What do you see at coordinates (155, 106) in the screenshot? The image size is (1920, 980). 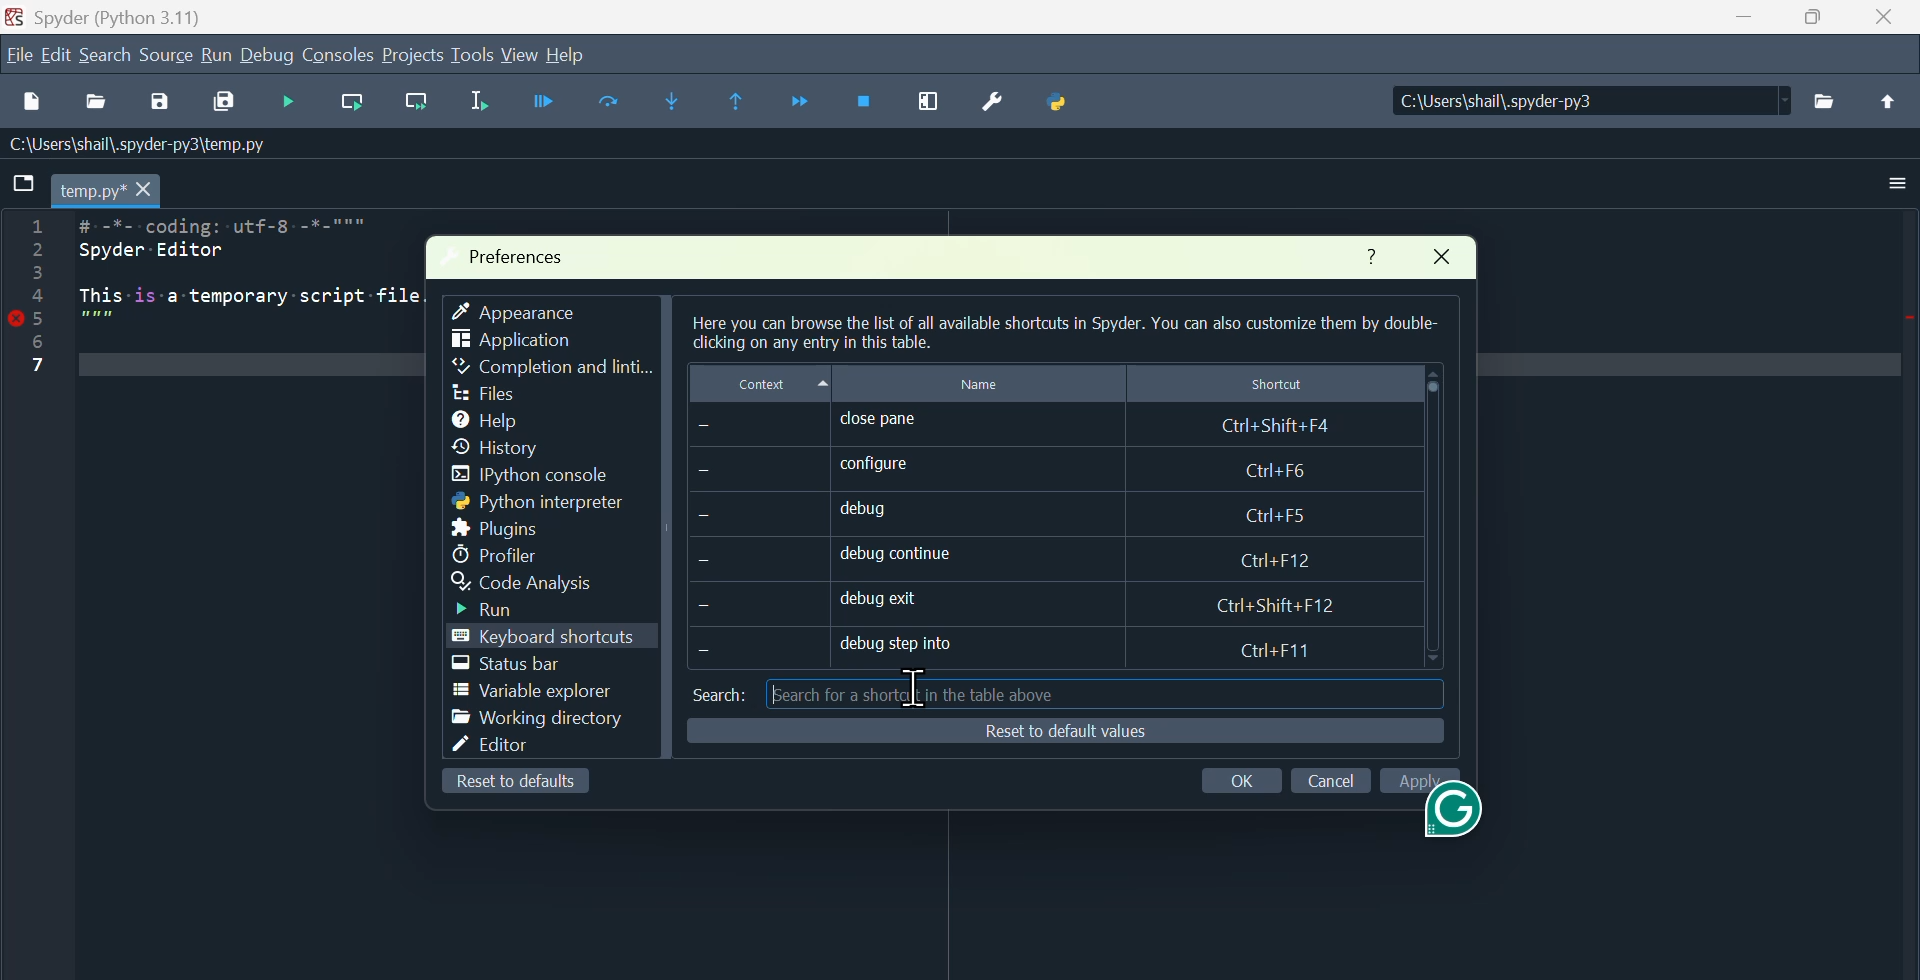 I see `Save as` at bounding box center [155, 106].